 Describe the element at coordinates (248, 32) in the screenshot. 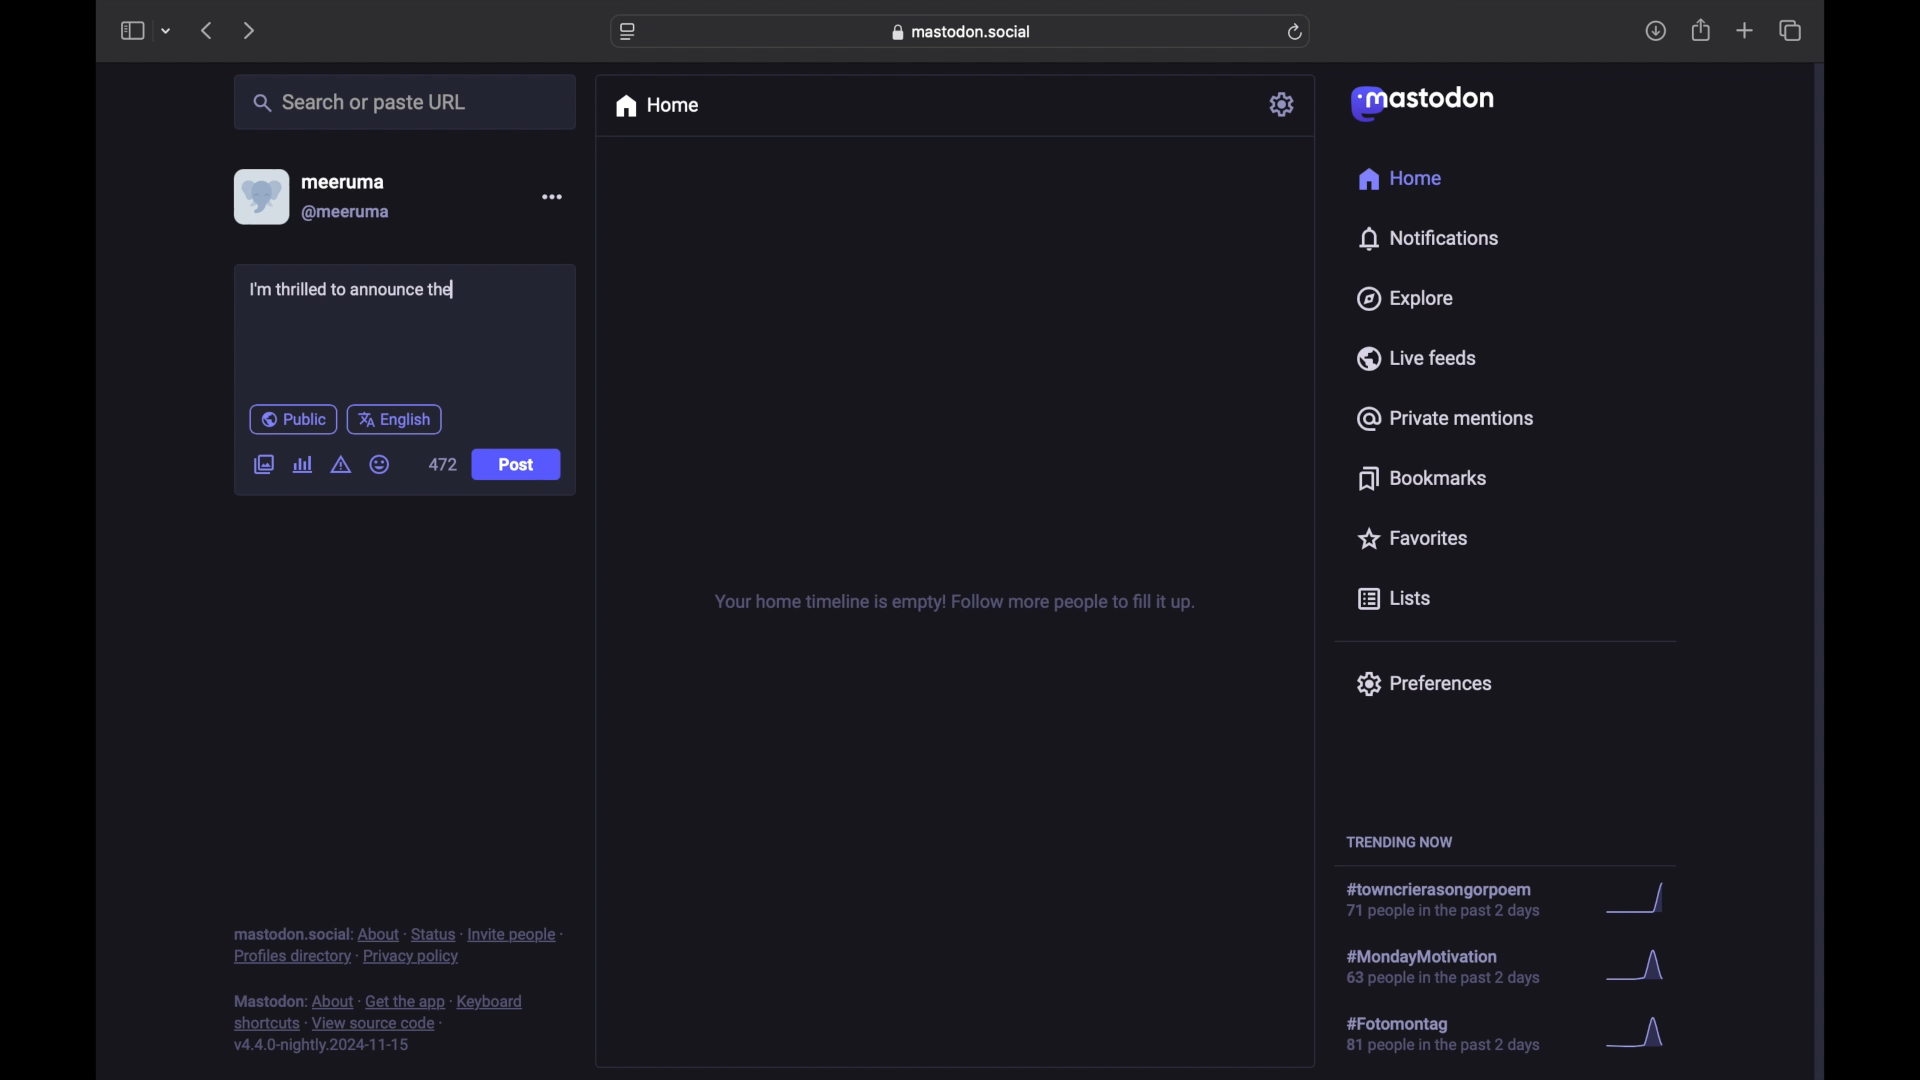

I see `next` at that location.